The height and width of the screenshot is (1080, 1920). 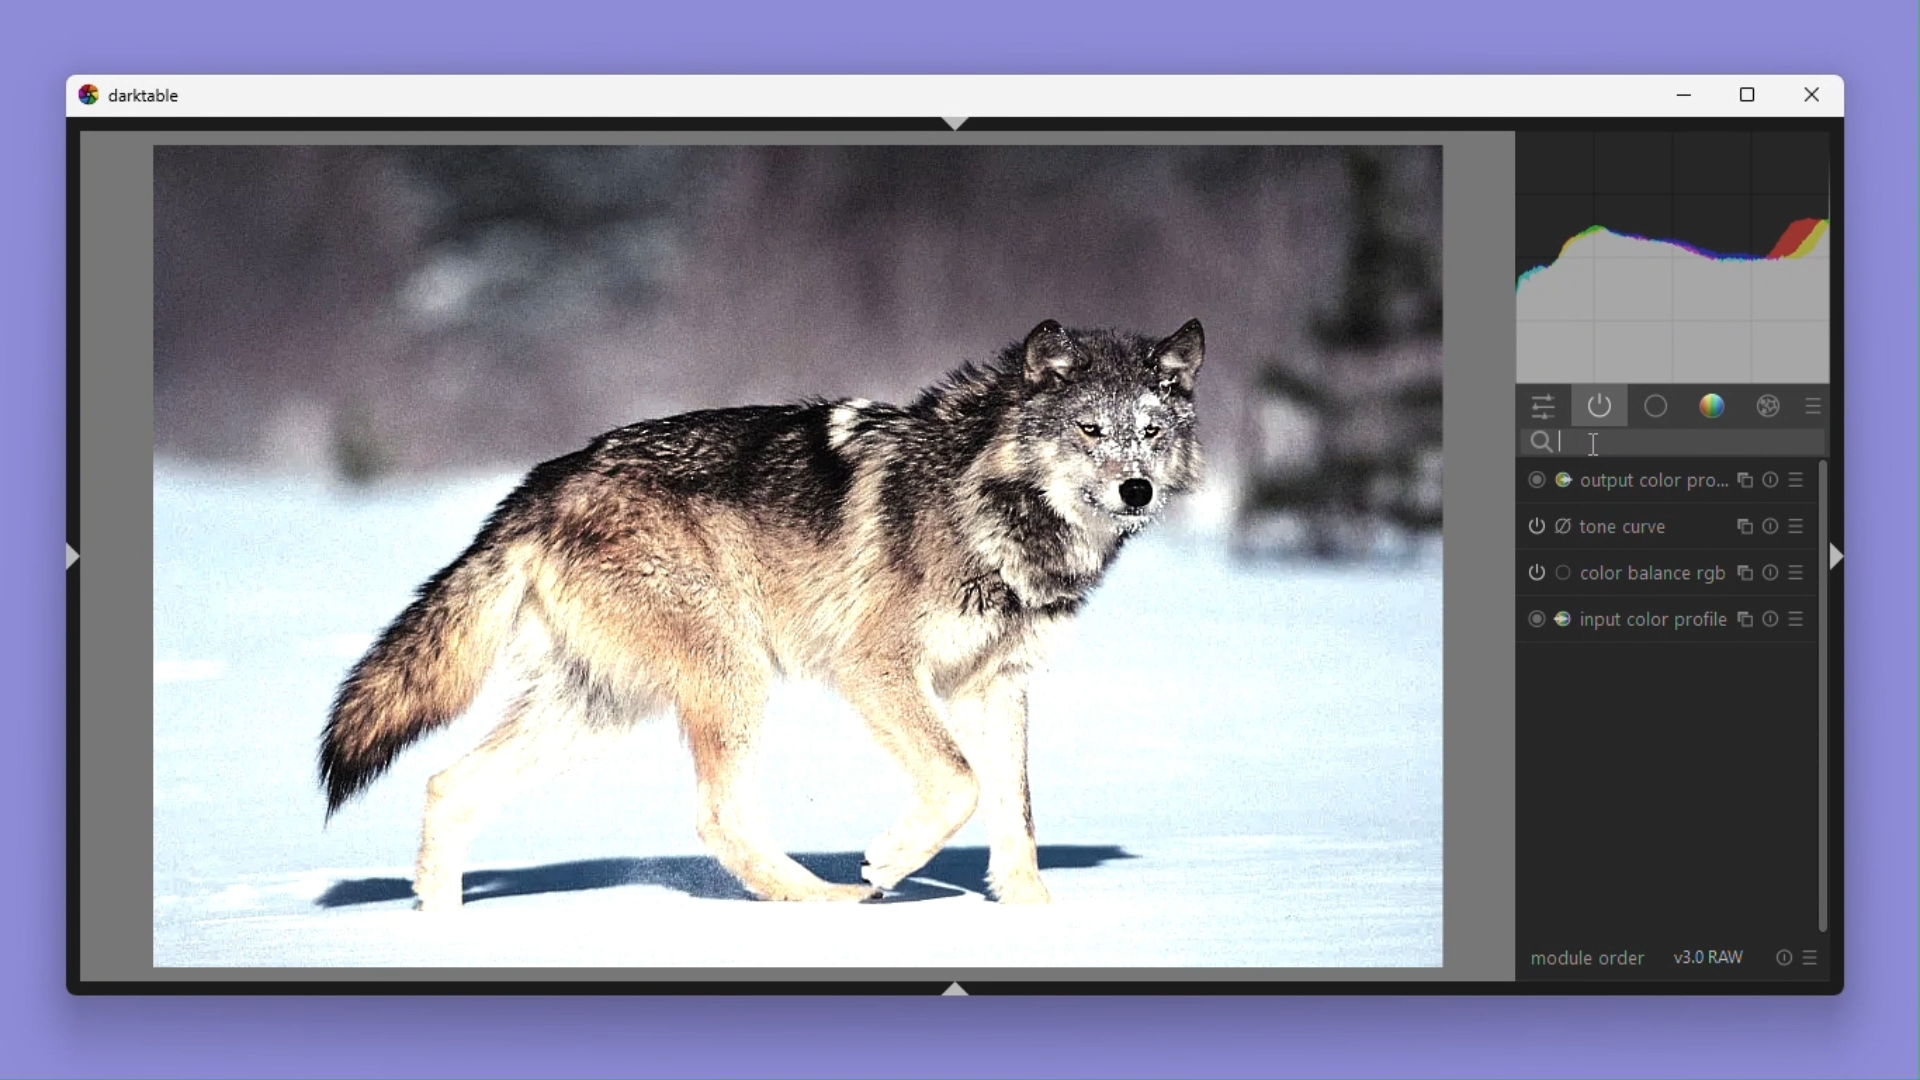 I want to click on Maximize, so click(x=1753, y=93).